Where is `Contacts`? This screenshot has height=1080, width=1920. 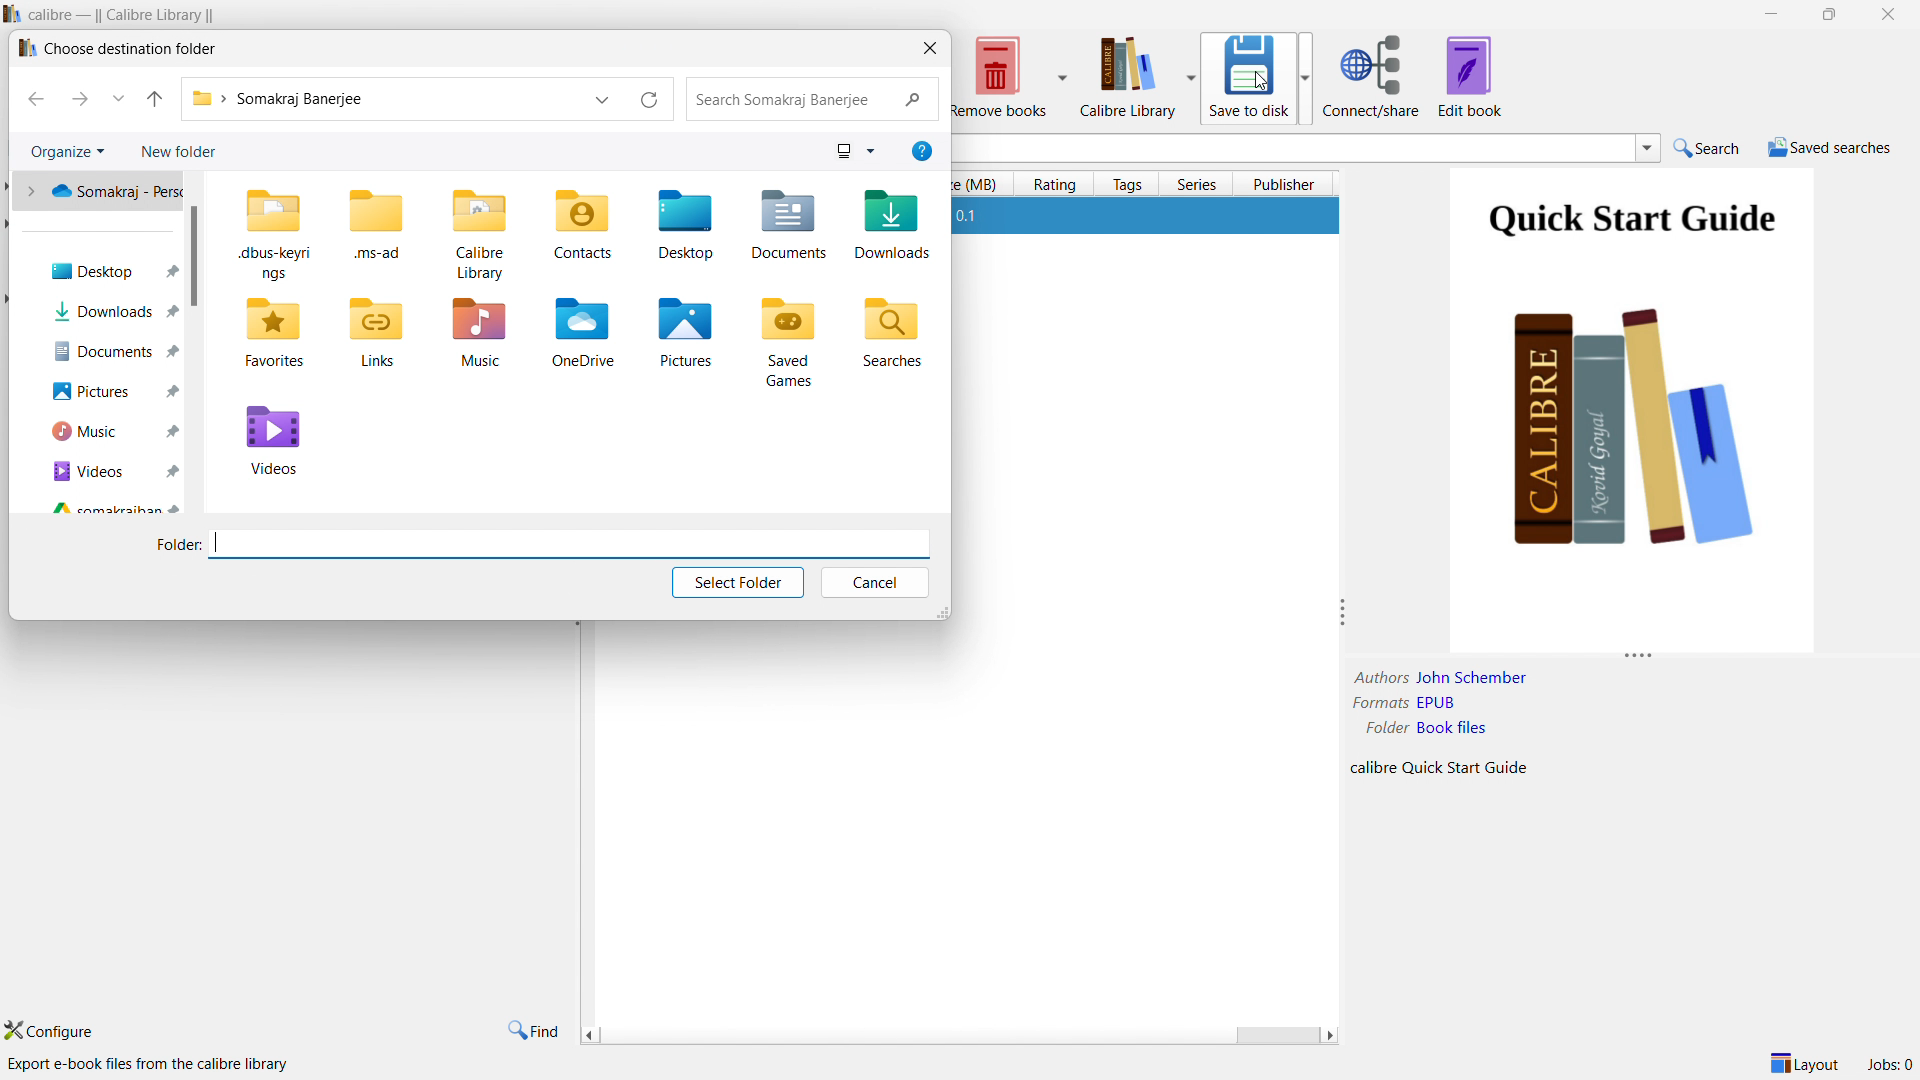 Contacts is located at coordinates (588, 225).